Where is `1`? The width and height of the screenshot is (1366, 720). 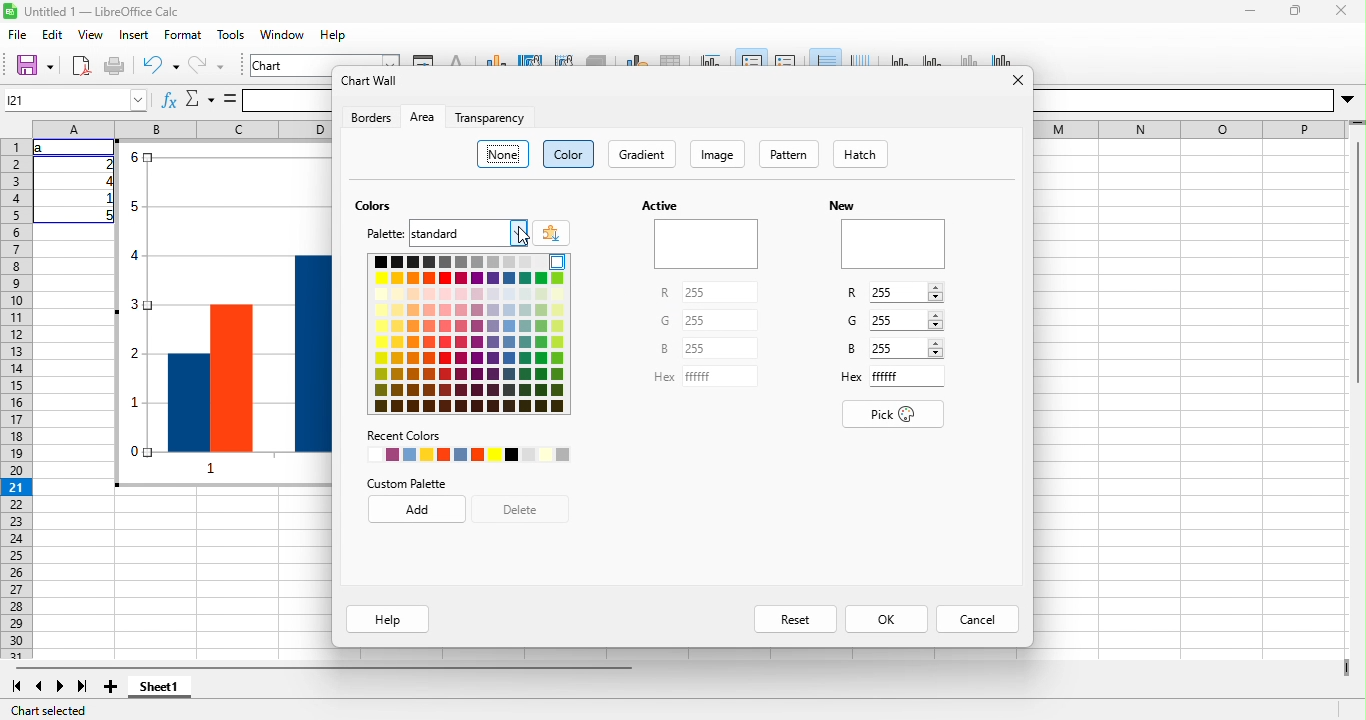
1 is located at coordinates (106, 198).